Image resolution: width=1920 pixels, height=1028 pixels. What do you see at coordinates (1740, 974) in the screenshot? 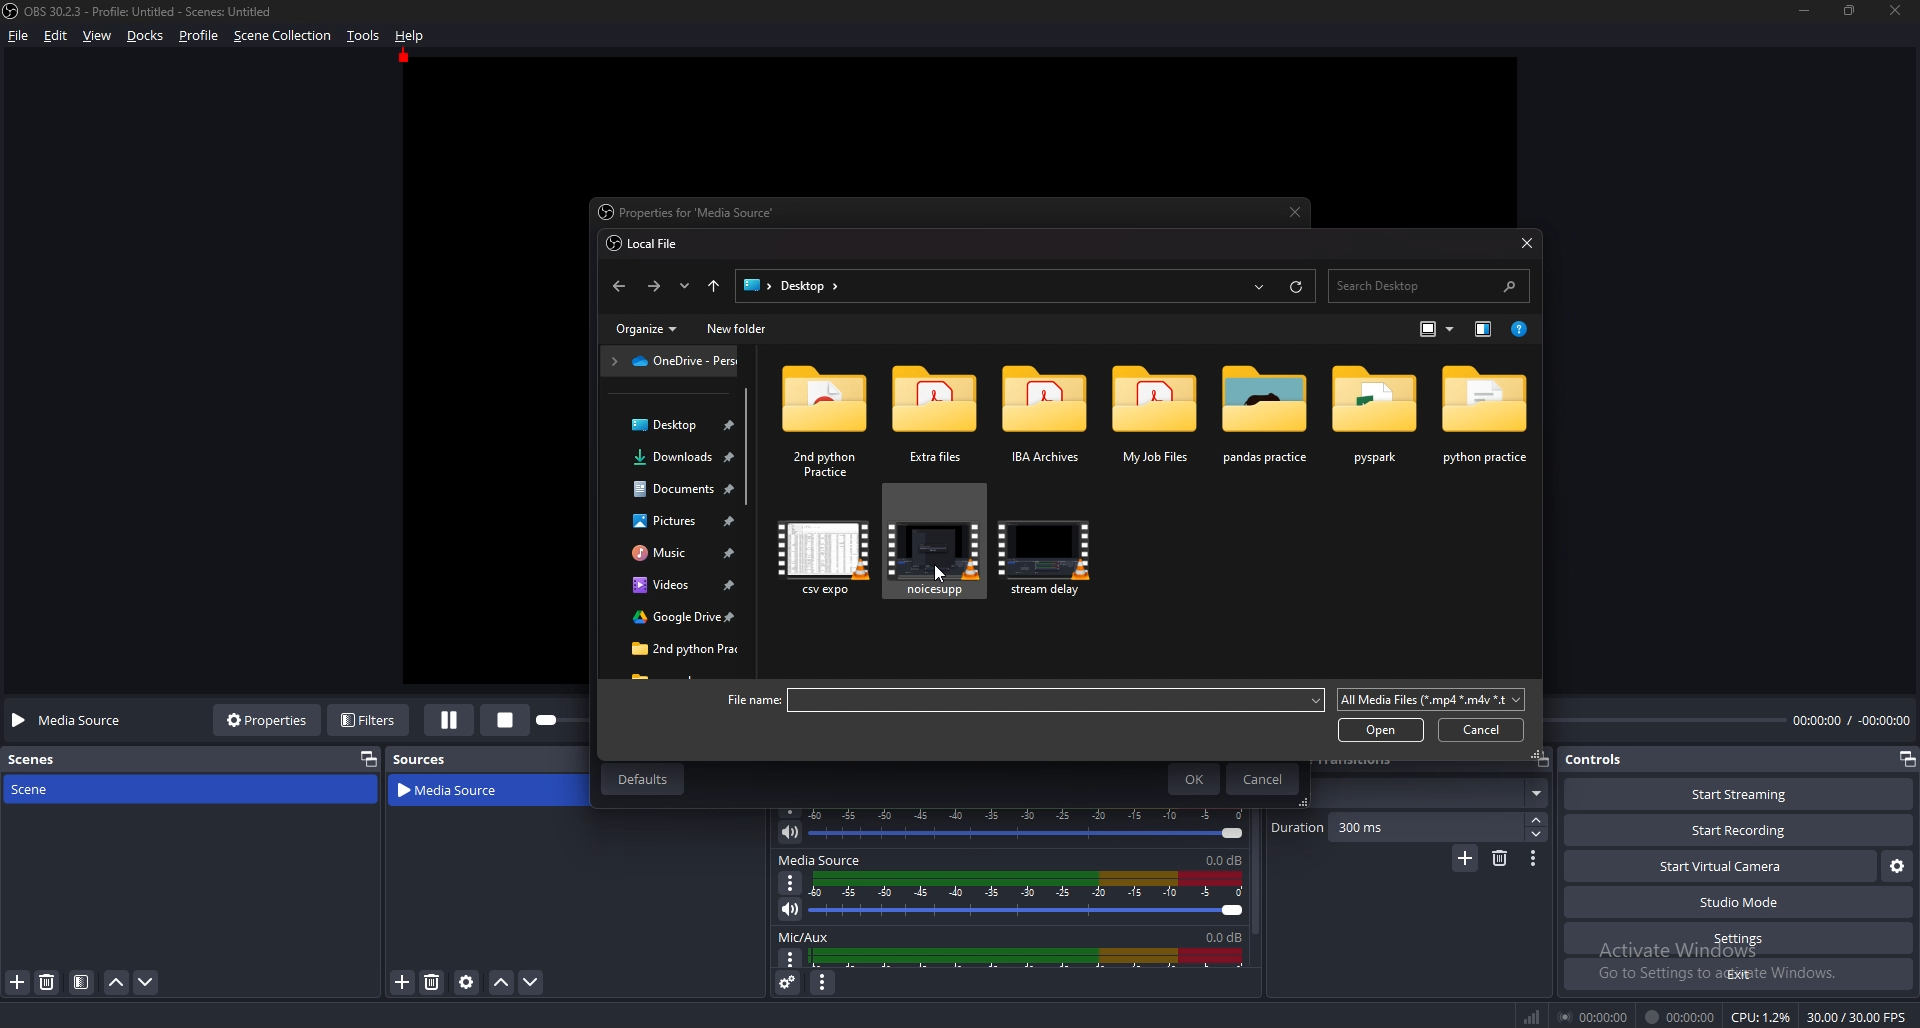
I see ` Exit` at bounding box center [1740, 974].